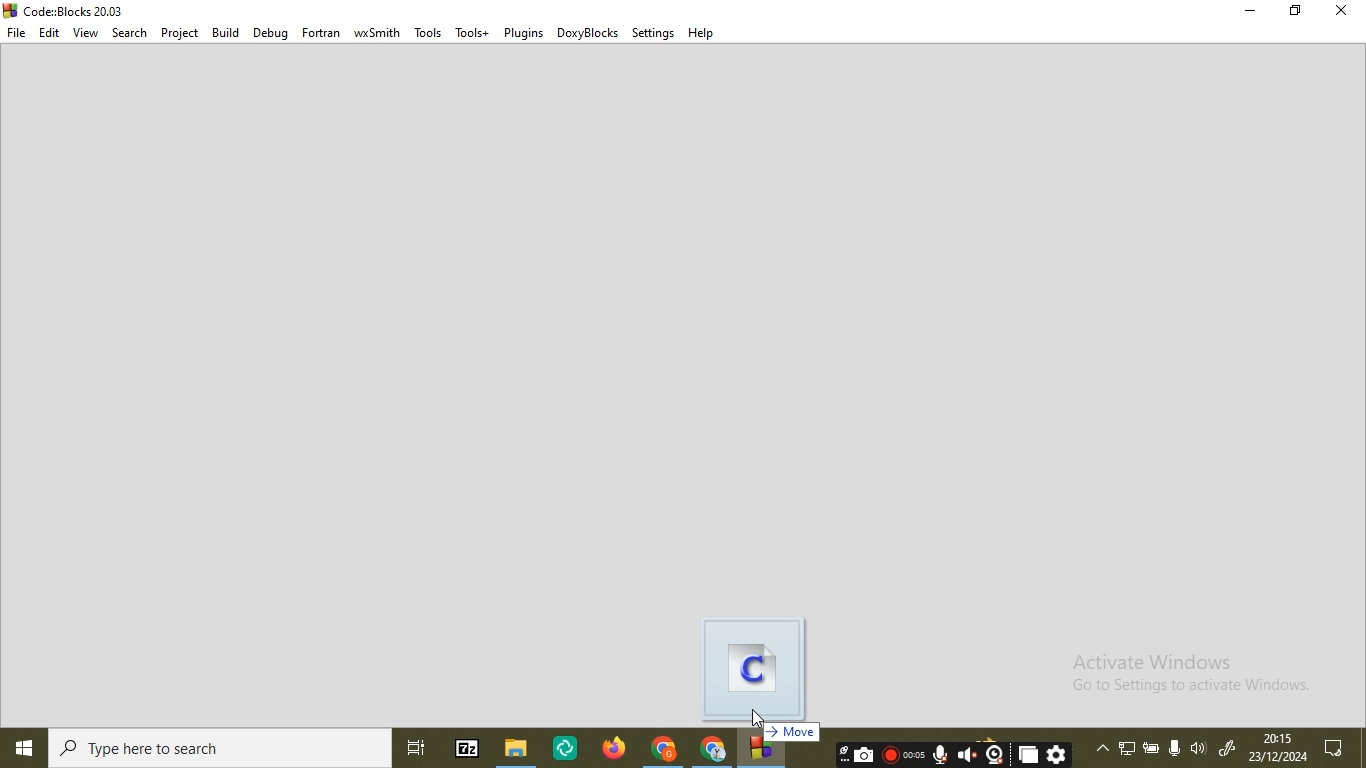 The image size is (1366, 768). Describe the element at coordinates (702, 35) in the screenshot. I see `Help` at that location.